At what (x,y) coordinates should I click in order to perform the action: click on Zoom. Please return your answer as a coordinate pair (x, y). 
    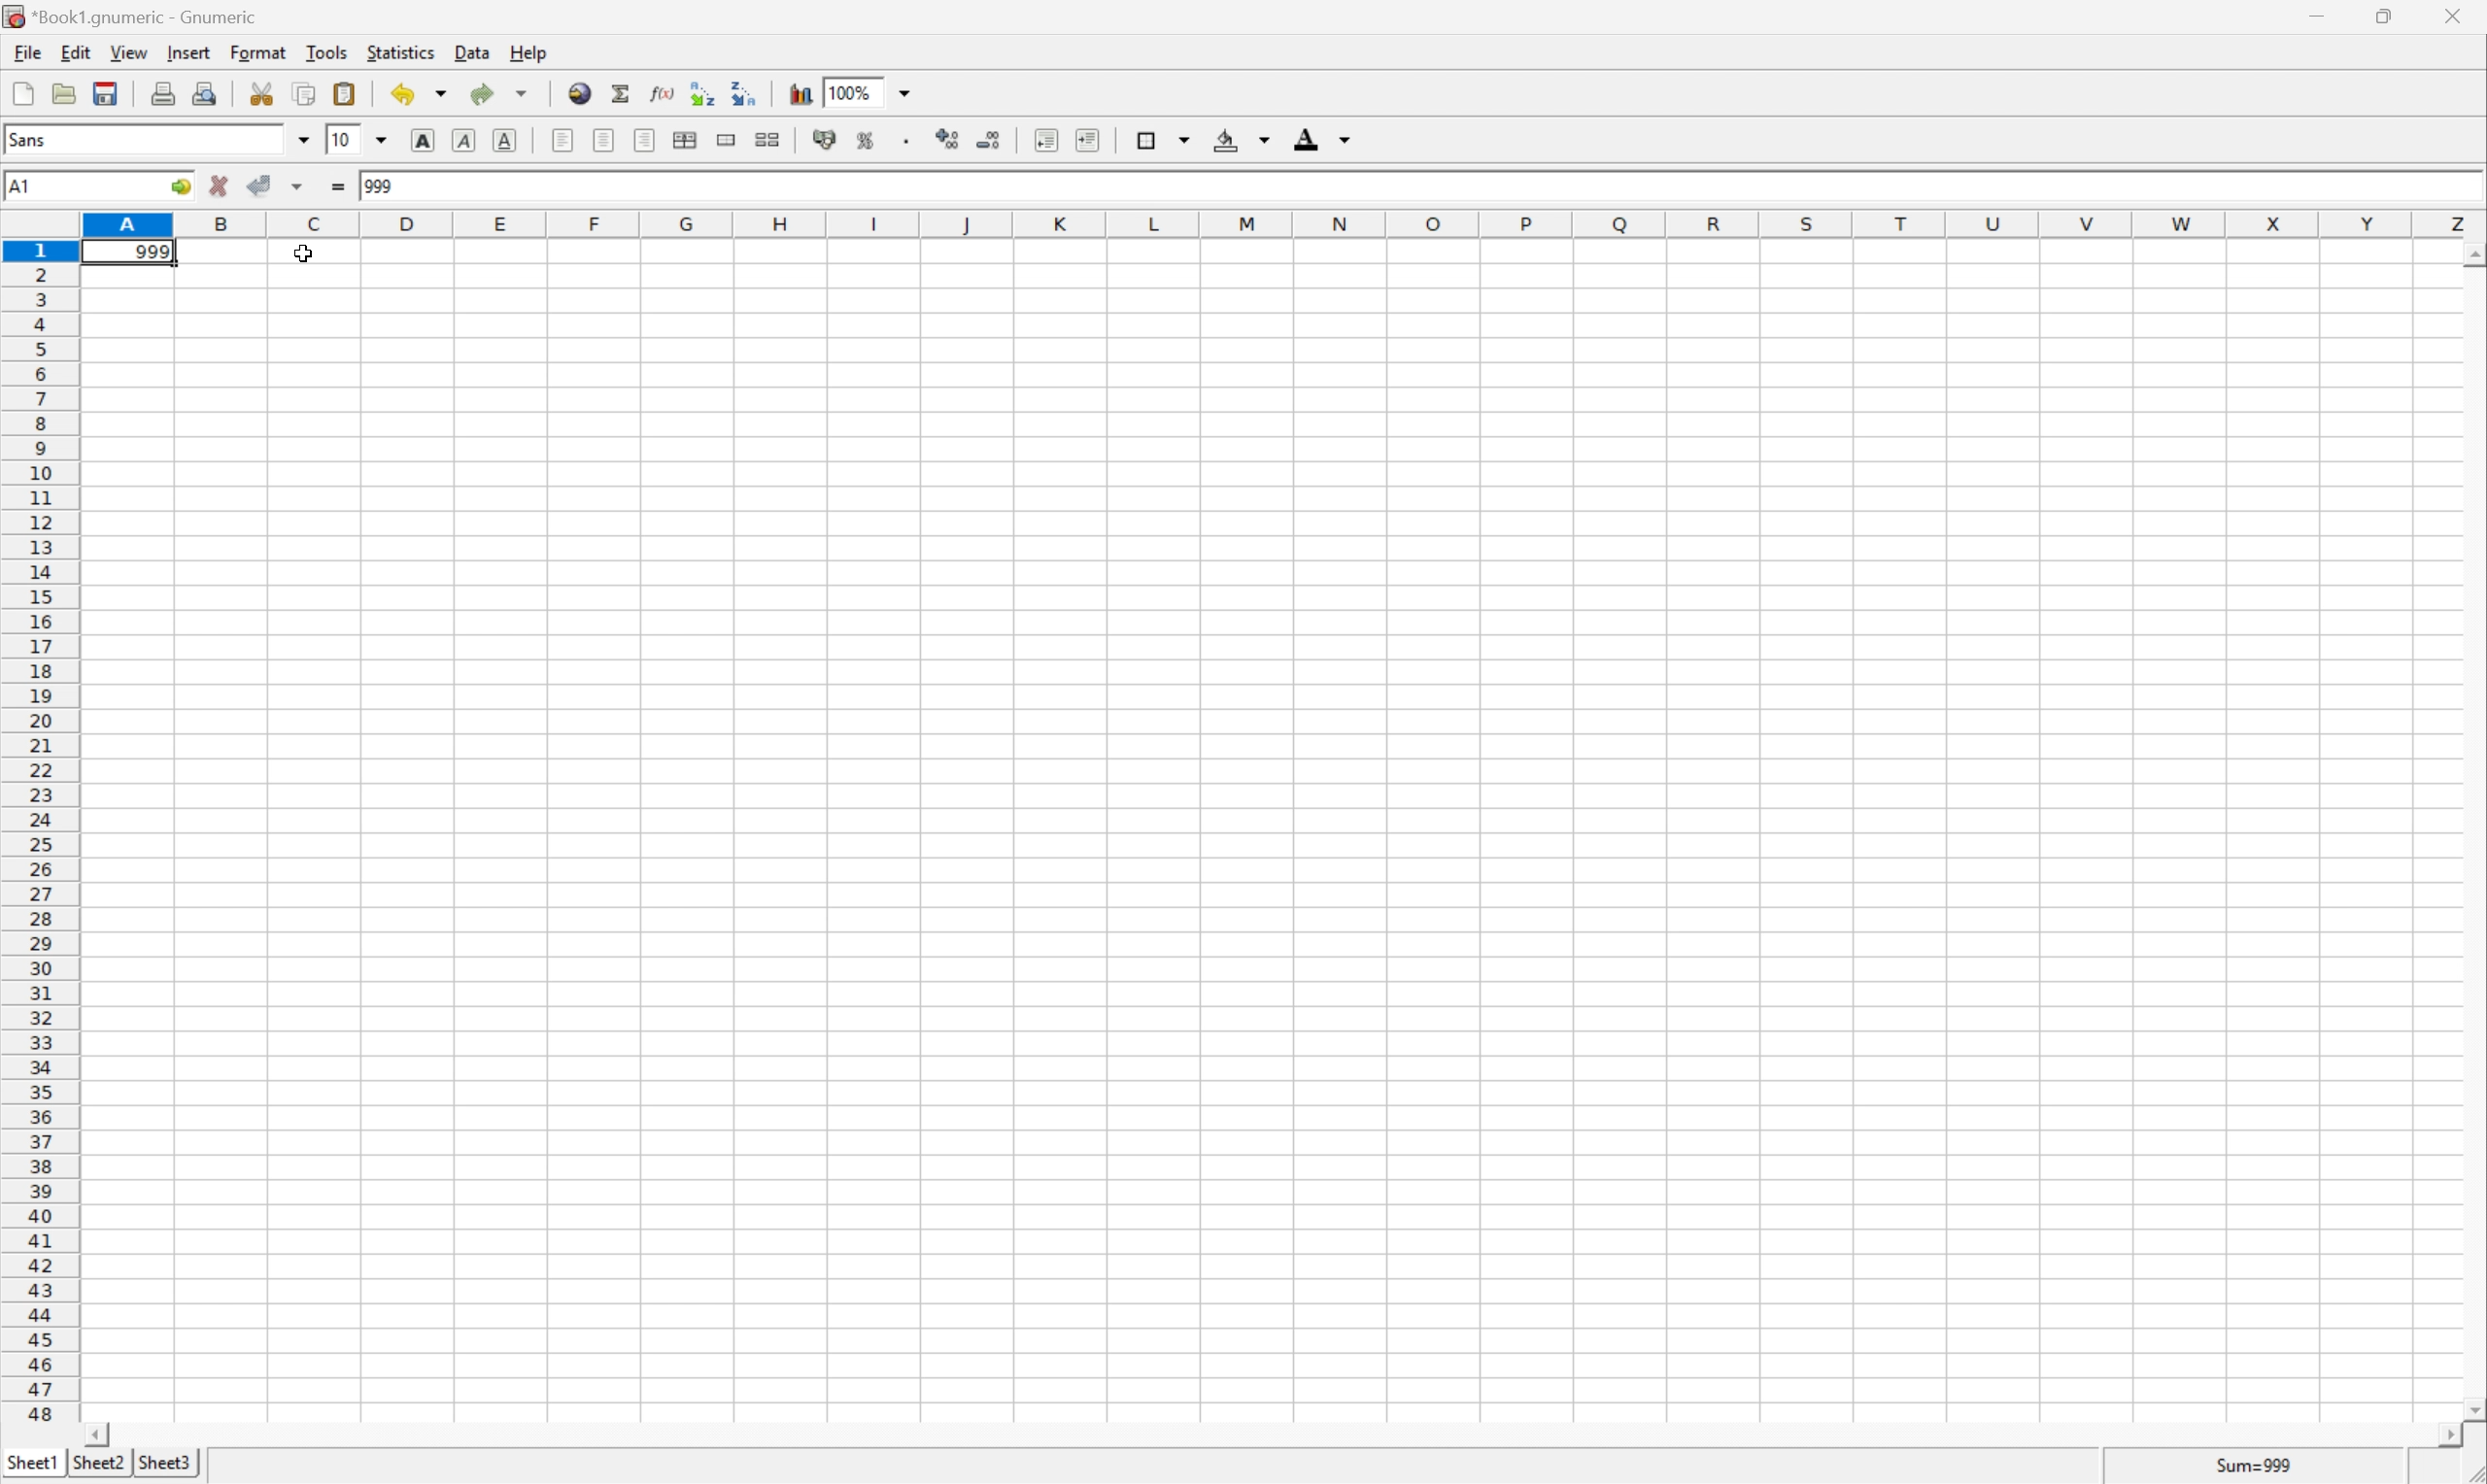
    Looking at the image, I should click on (880, 93).